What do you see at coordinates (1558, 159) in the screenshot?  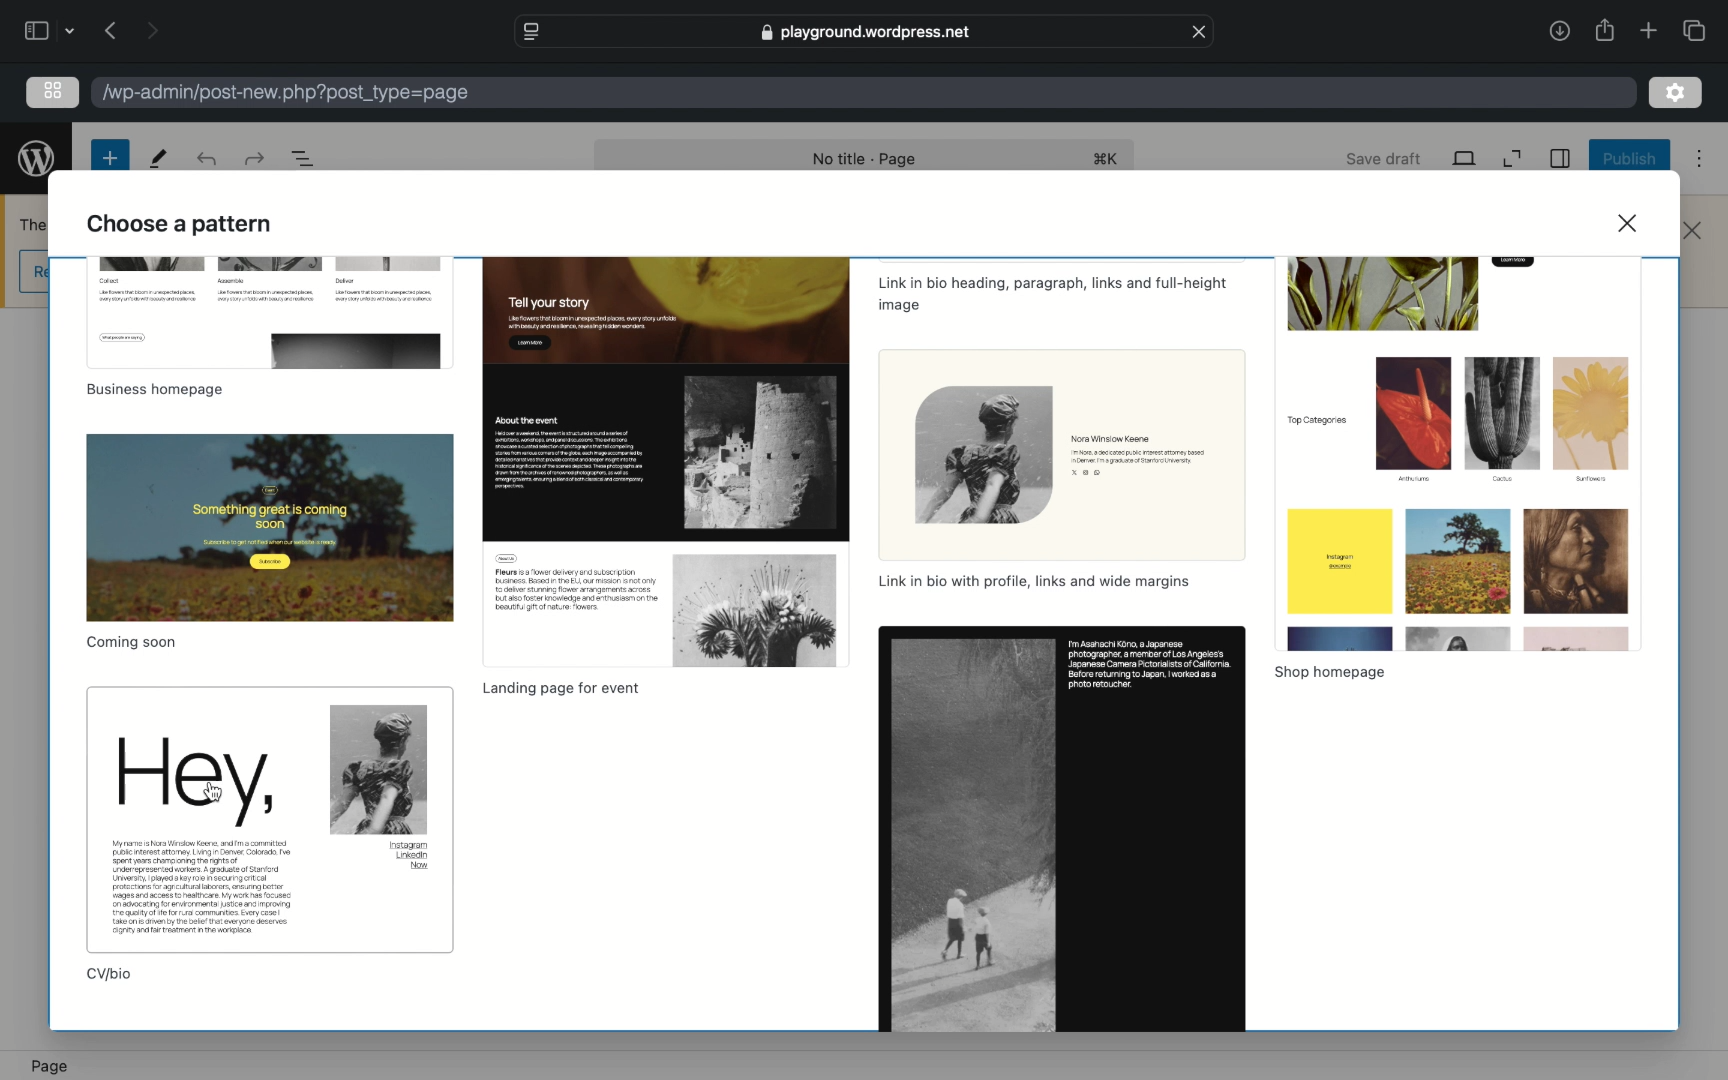 I see `sidebar` at bounding box center [1558, 159].